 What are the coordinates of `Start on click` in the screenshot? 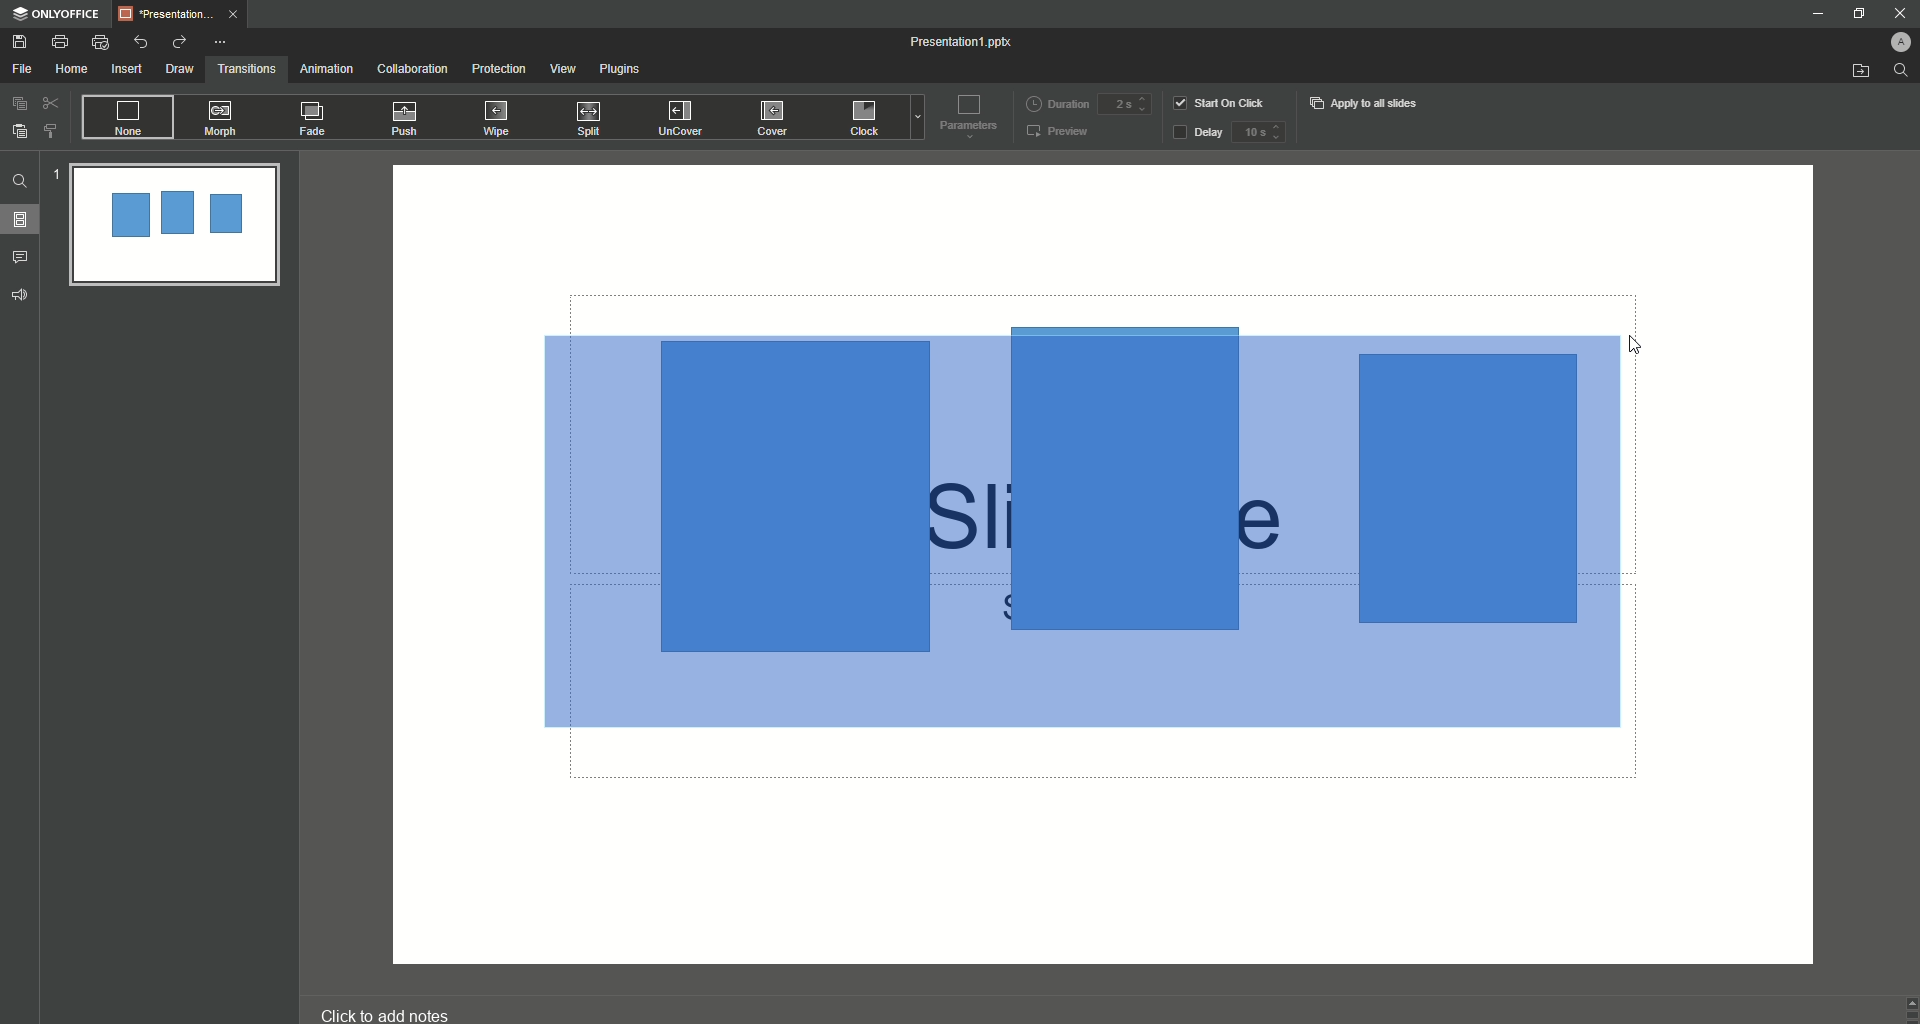 It's located at (1222, 102).